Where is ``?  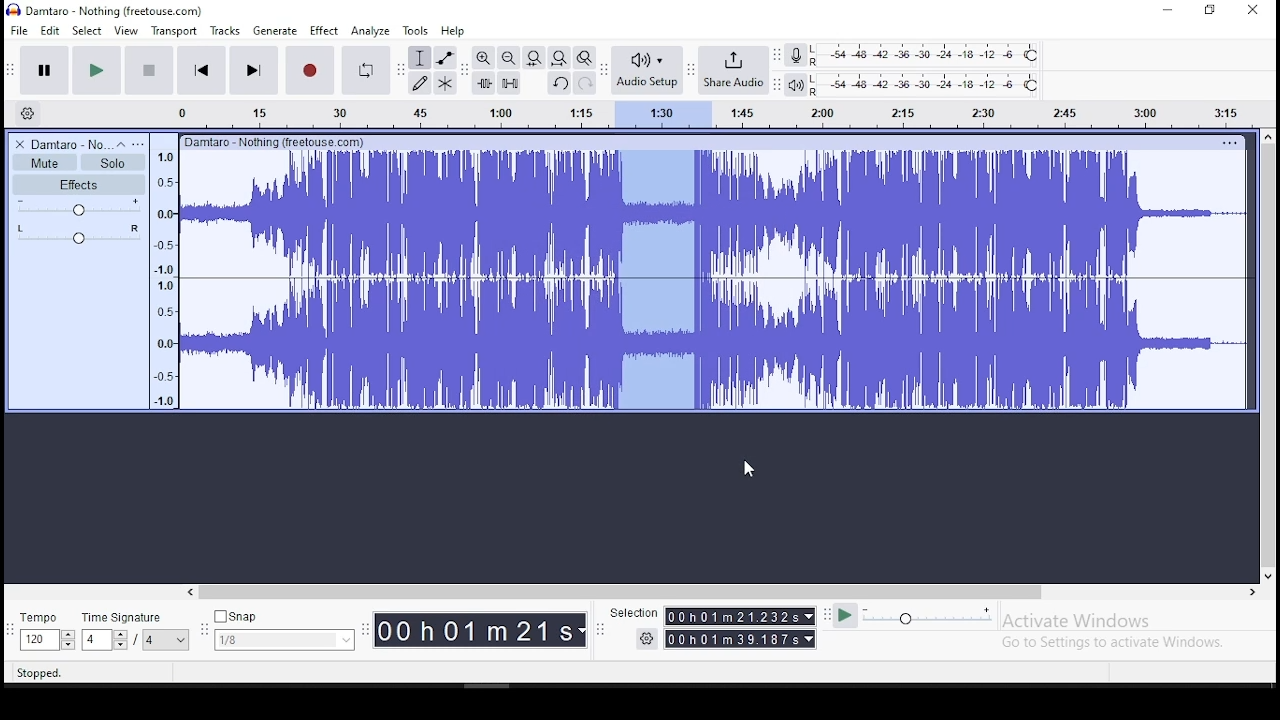  is located at coordinates (275, 141).